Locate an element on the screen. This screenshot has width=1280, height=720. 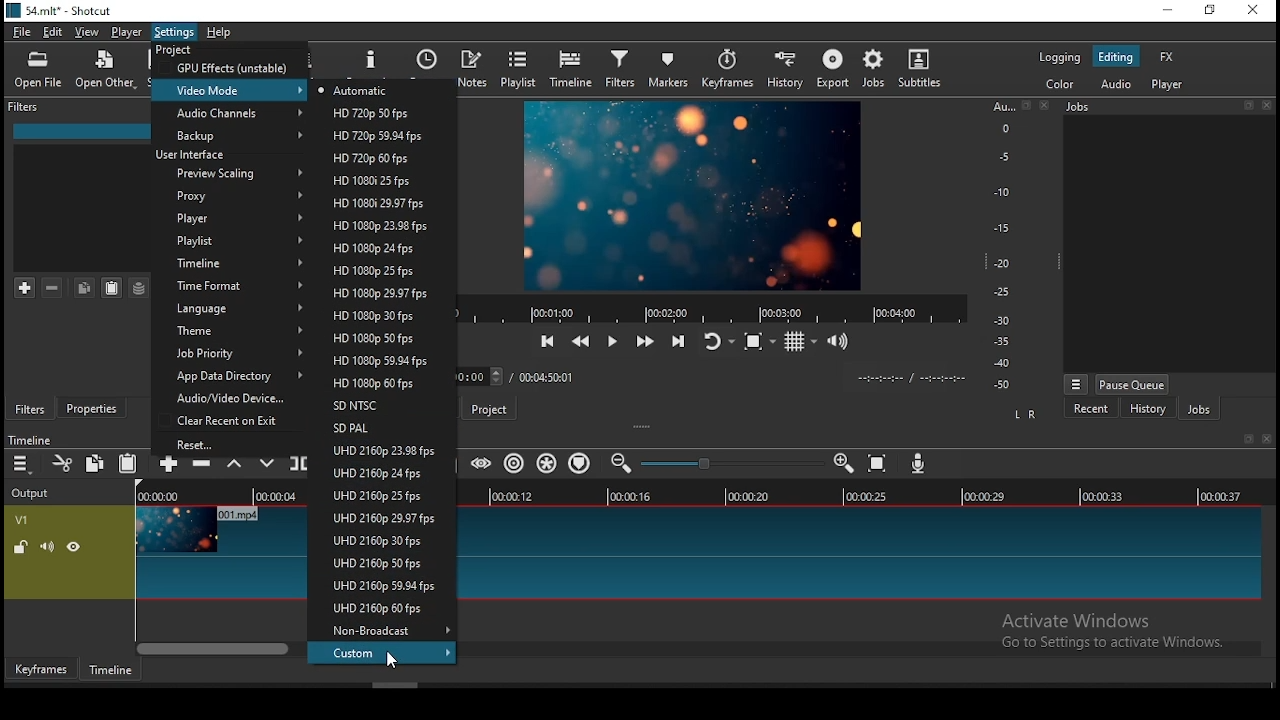
-10 is located at coordinates (1000, 192).